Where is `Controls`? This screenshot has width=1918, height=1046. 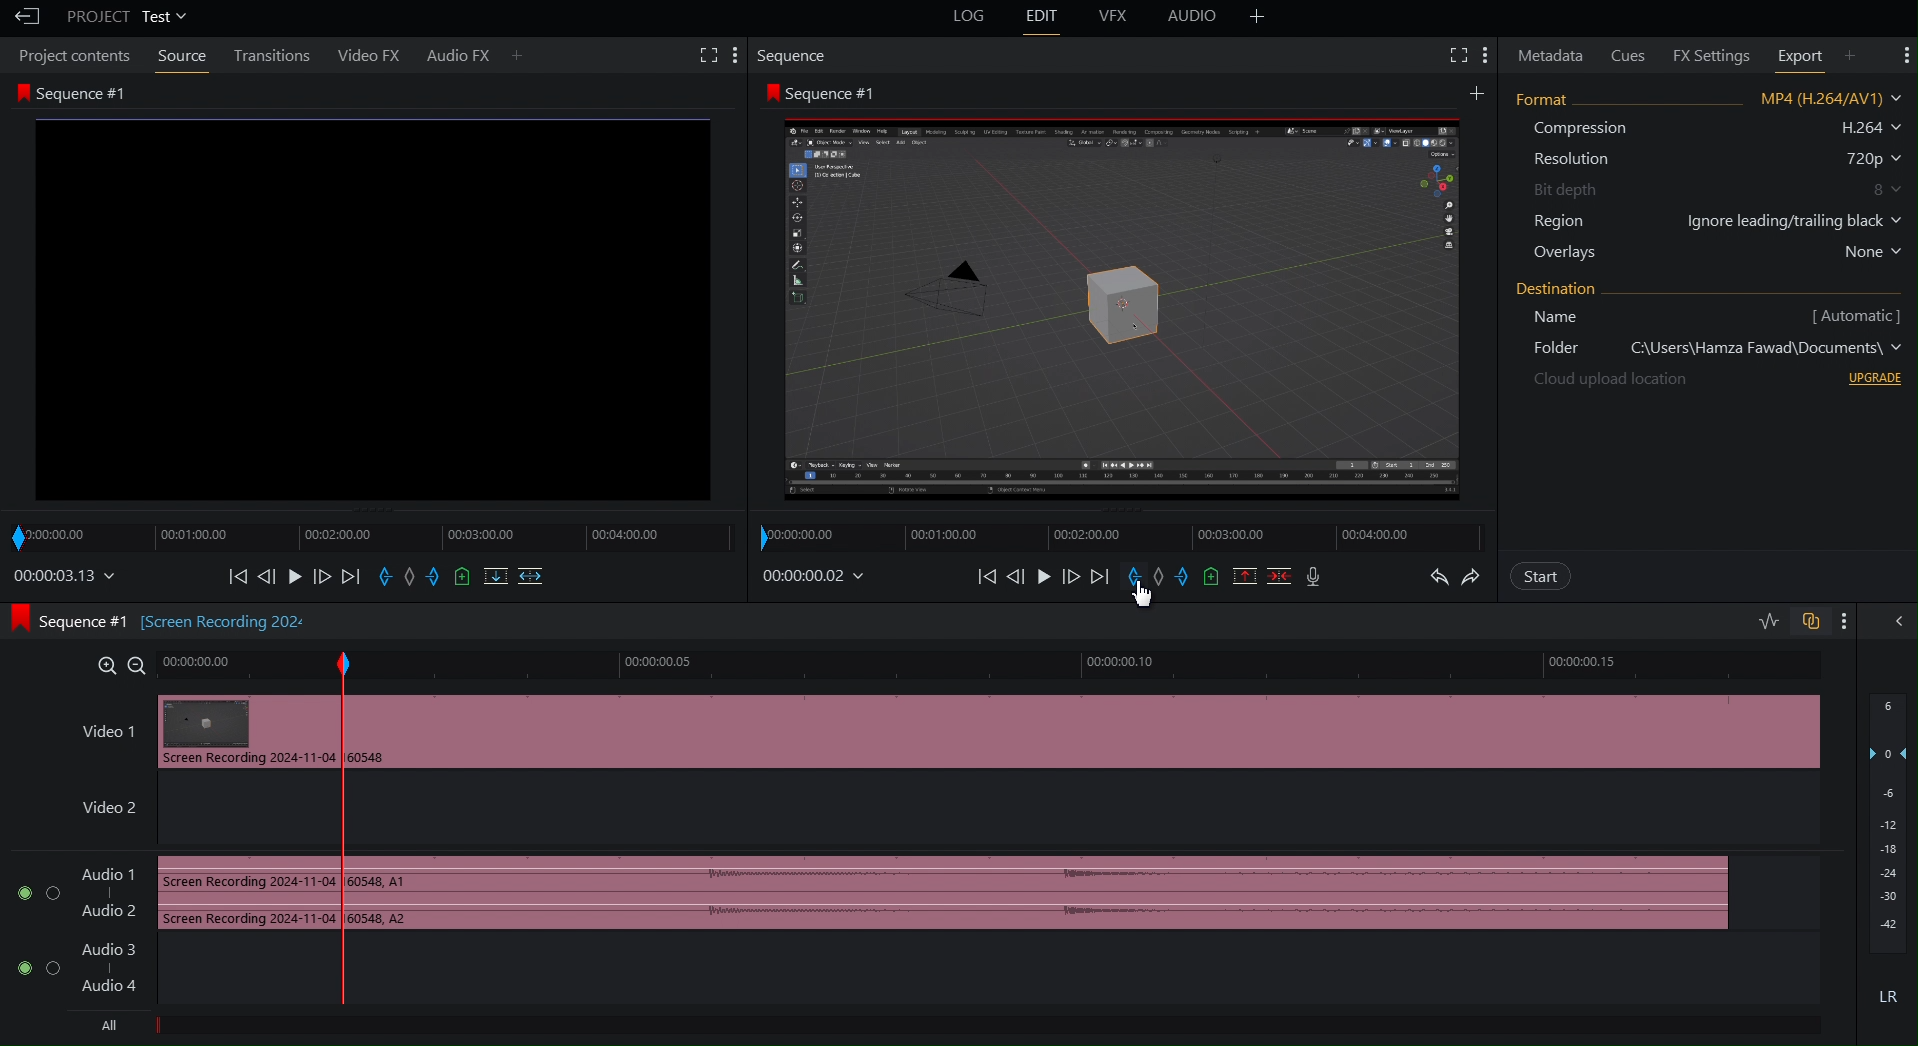 Controls is located at coordinates (392, 581).